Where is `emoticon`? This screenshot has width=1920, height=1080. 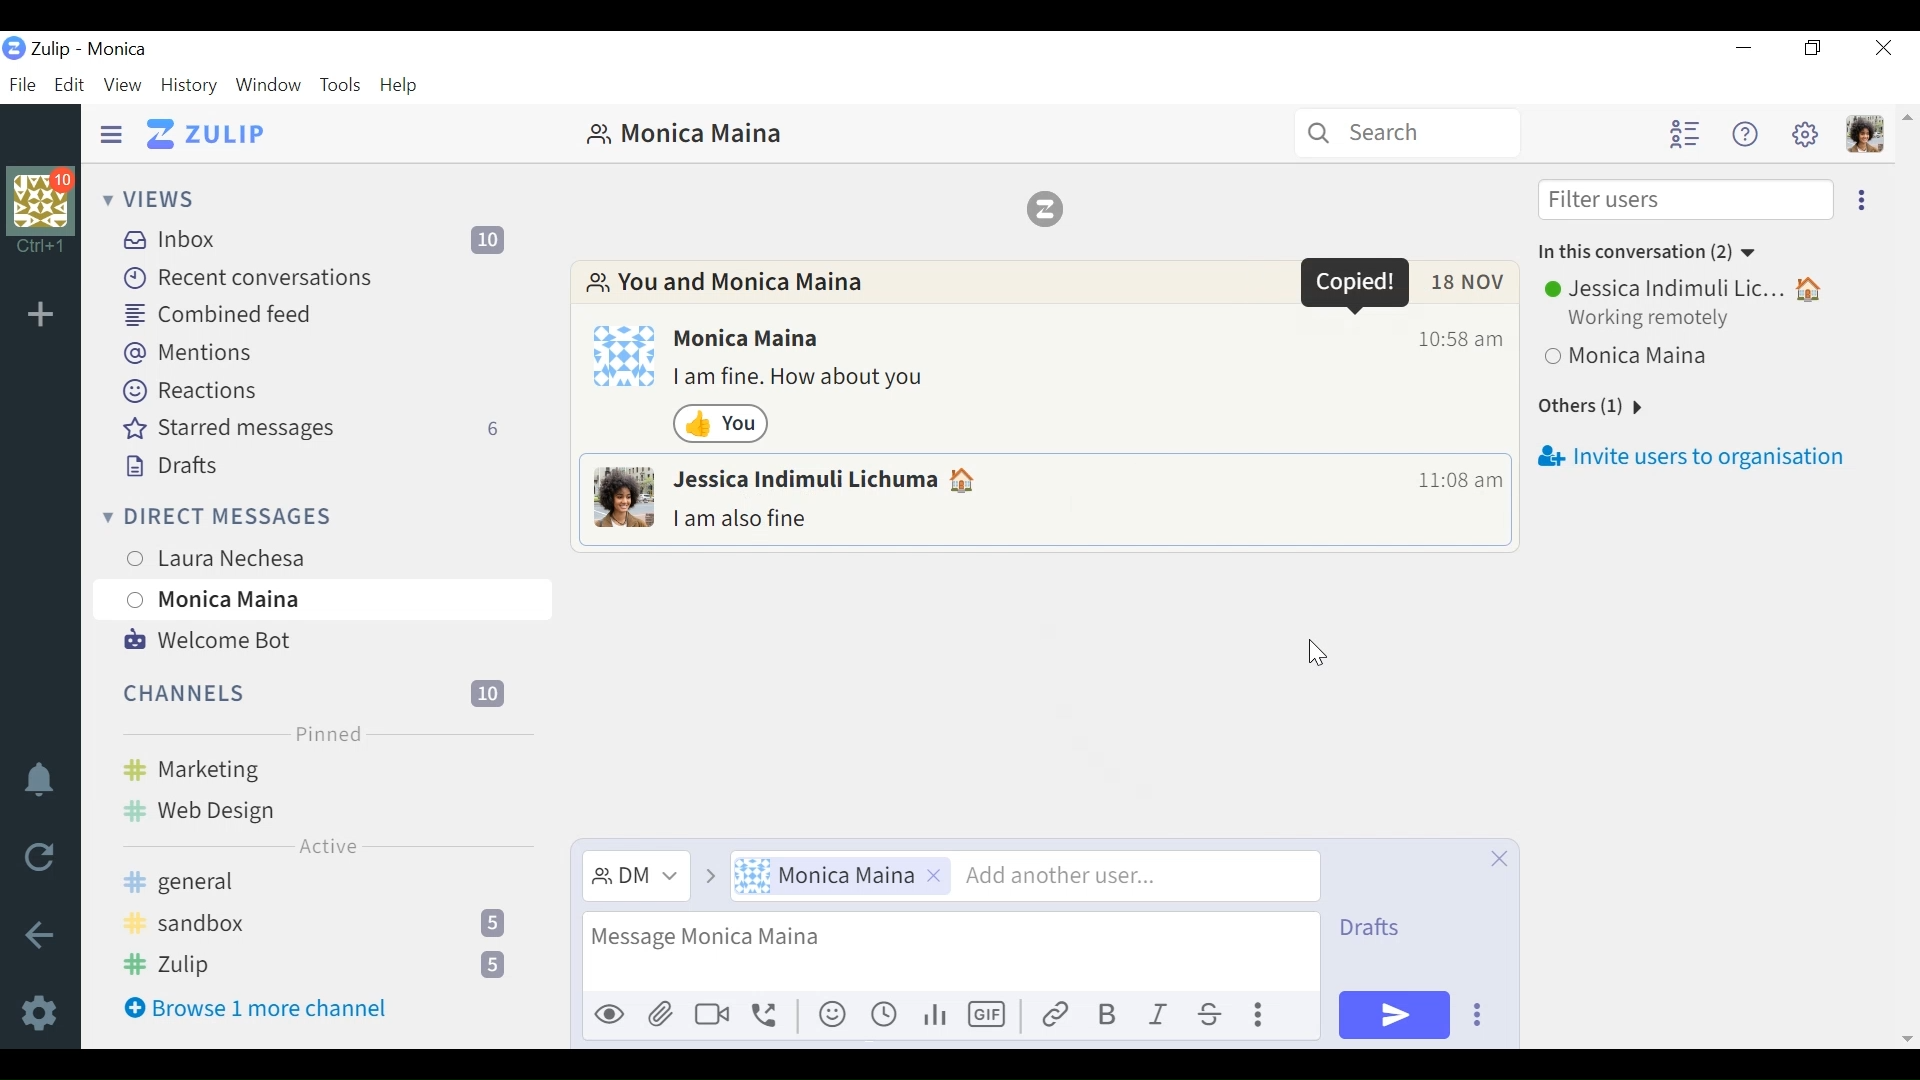
emoticon is located at coordinates (835, 1015).